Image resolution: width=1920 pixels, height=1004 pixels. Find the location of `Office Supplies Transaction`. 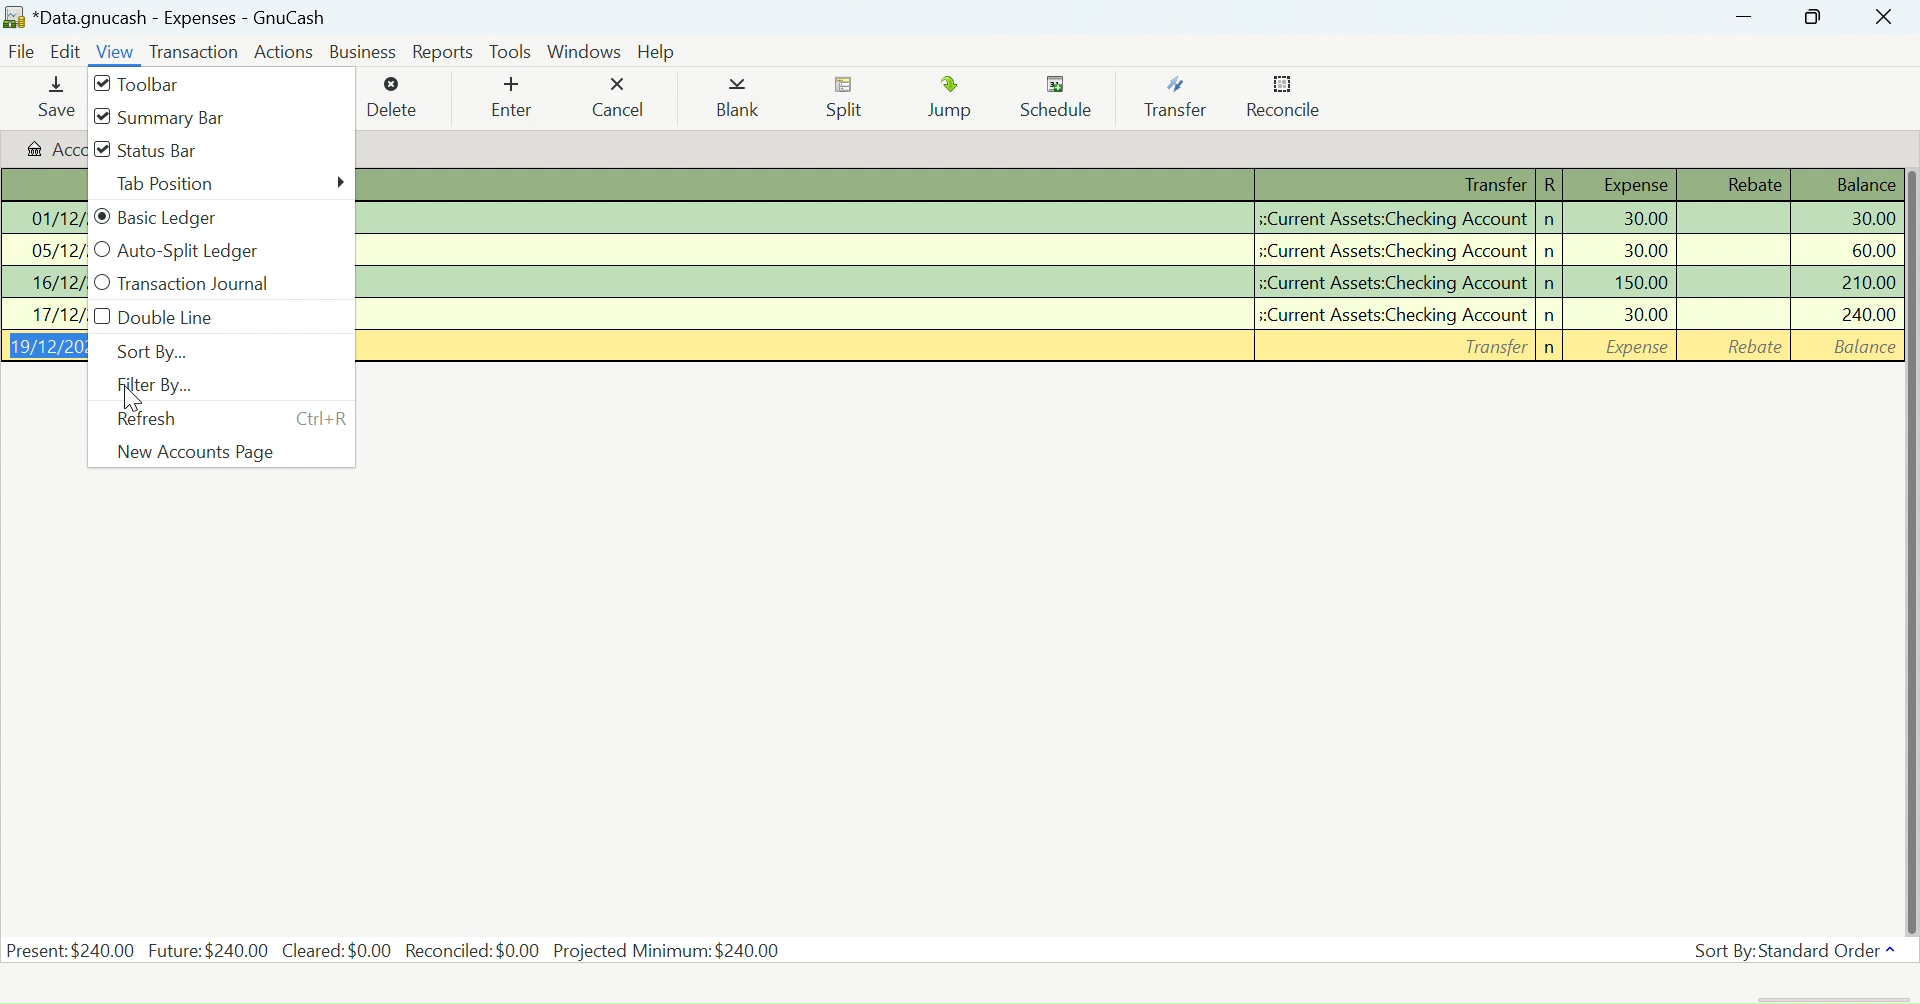

Office Supplies Transaction is located at coordinates (1130, 251).